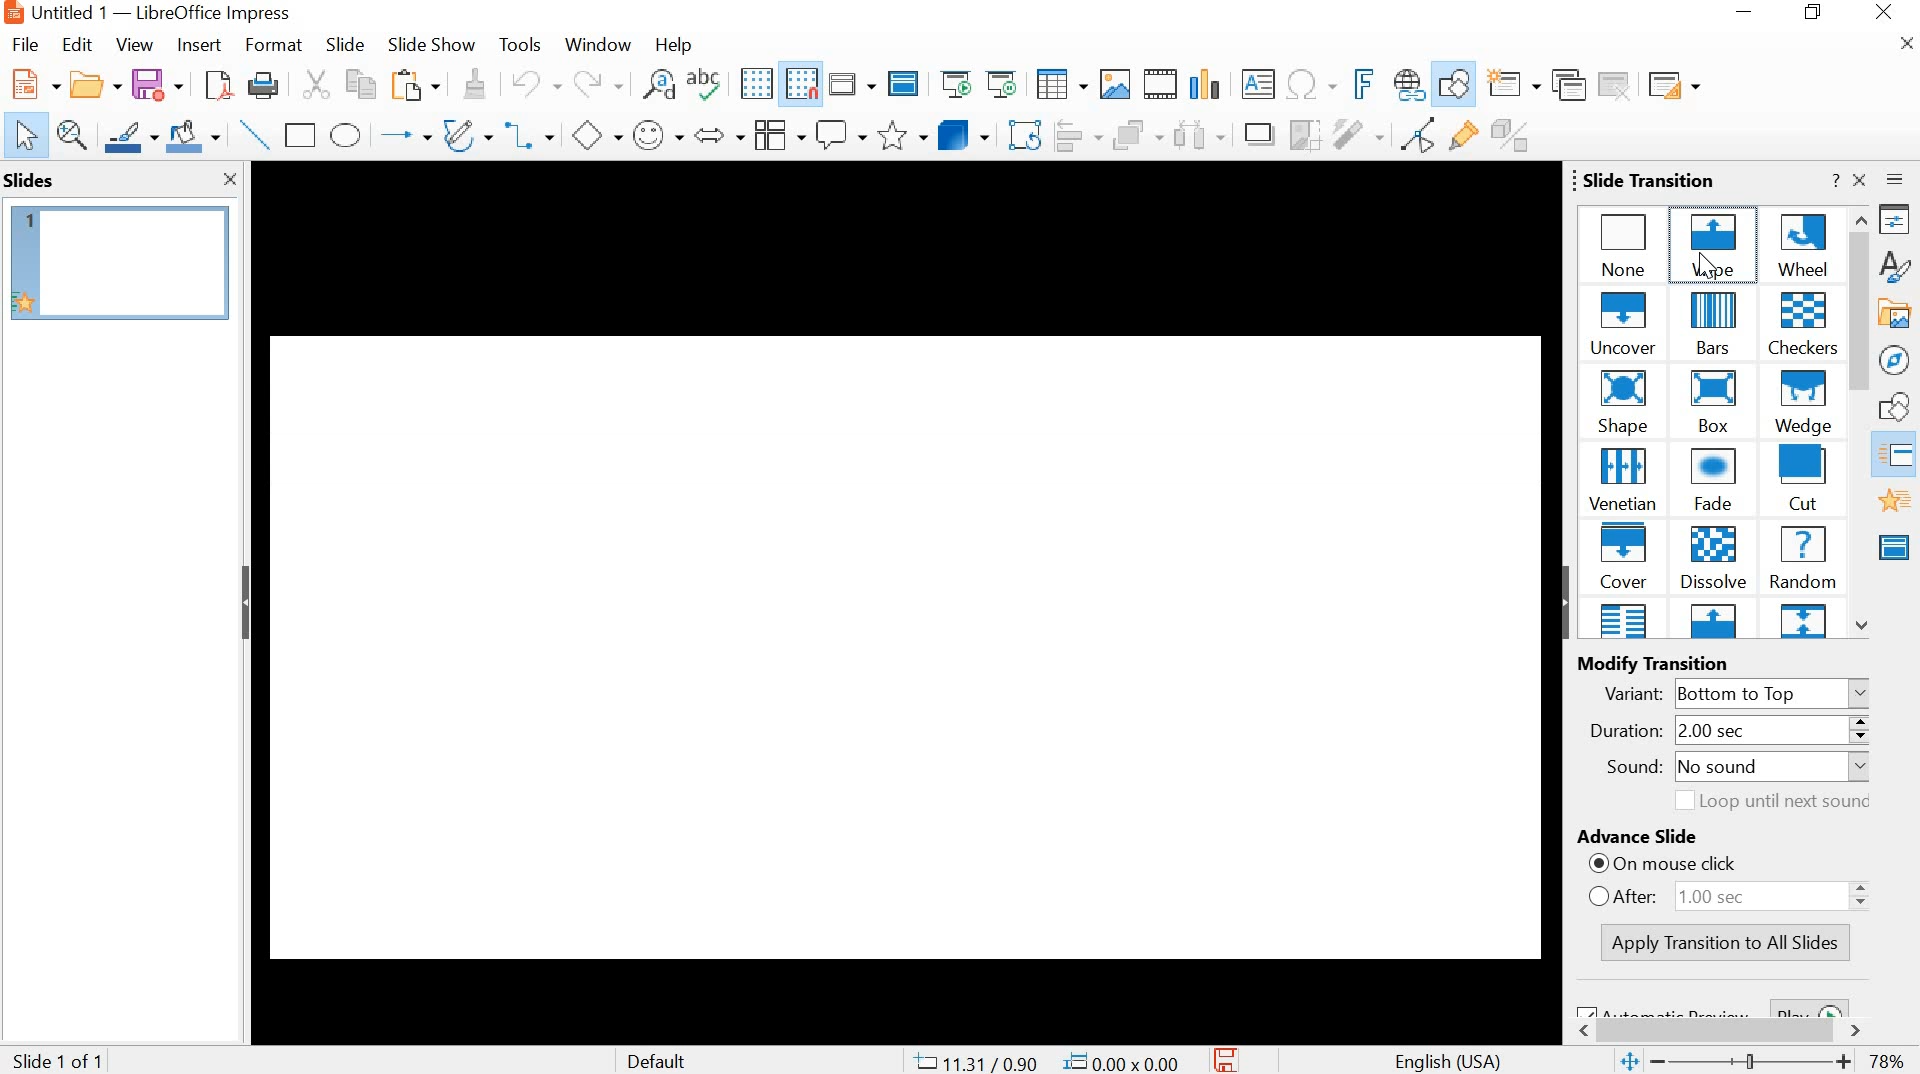 The height and width of the screenshot is (1074, 1920). I want to click on TOOLS, so click(522, 44).